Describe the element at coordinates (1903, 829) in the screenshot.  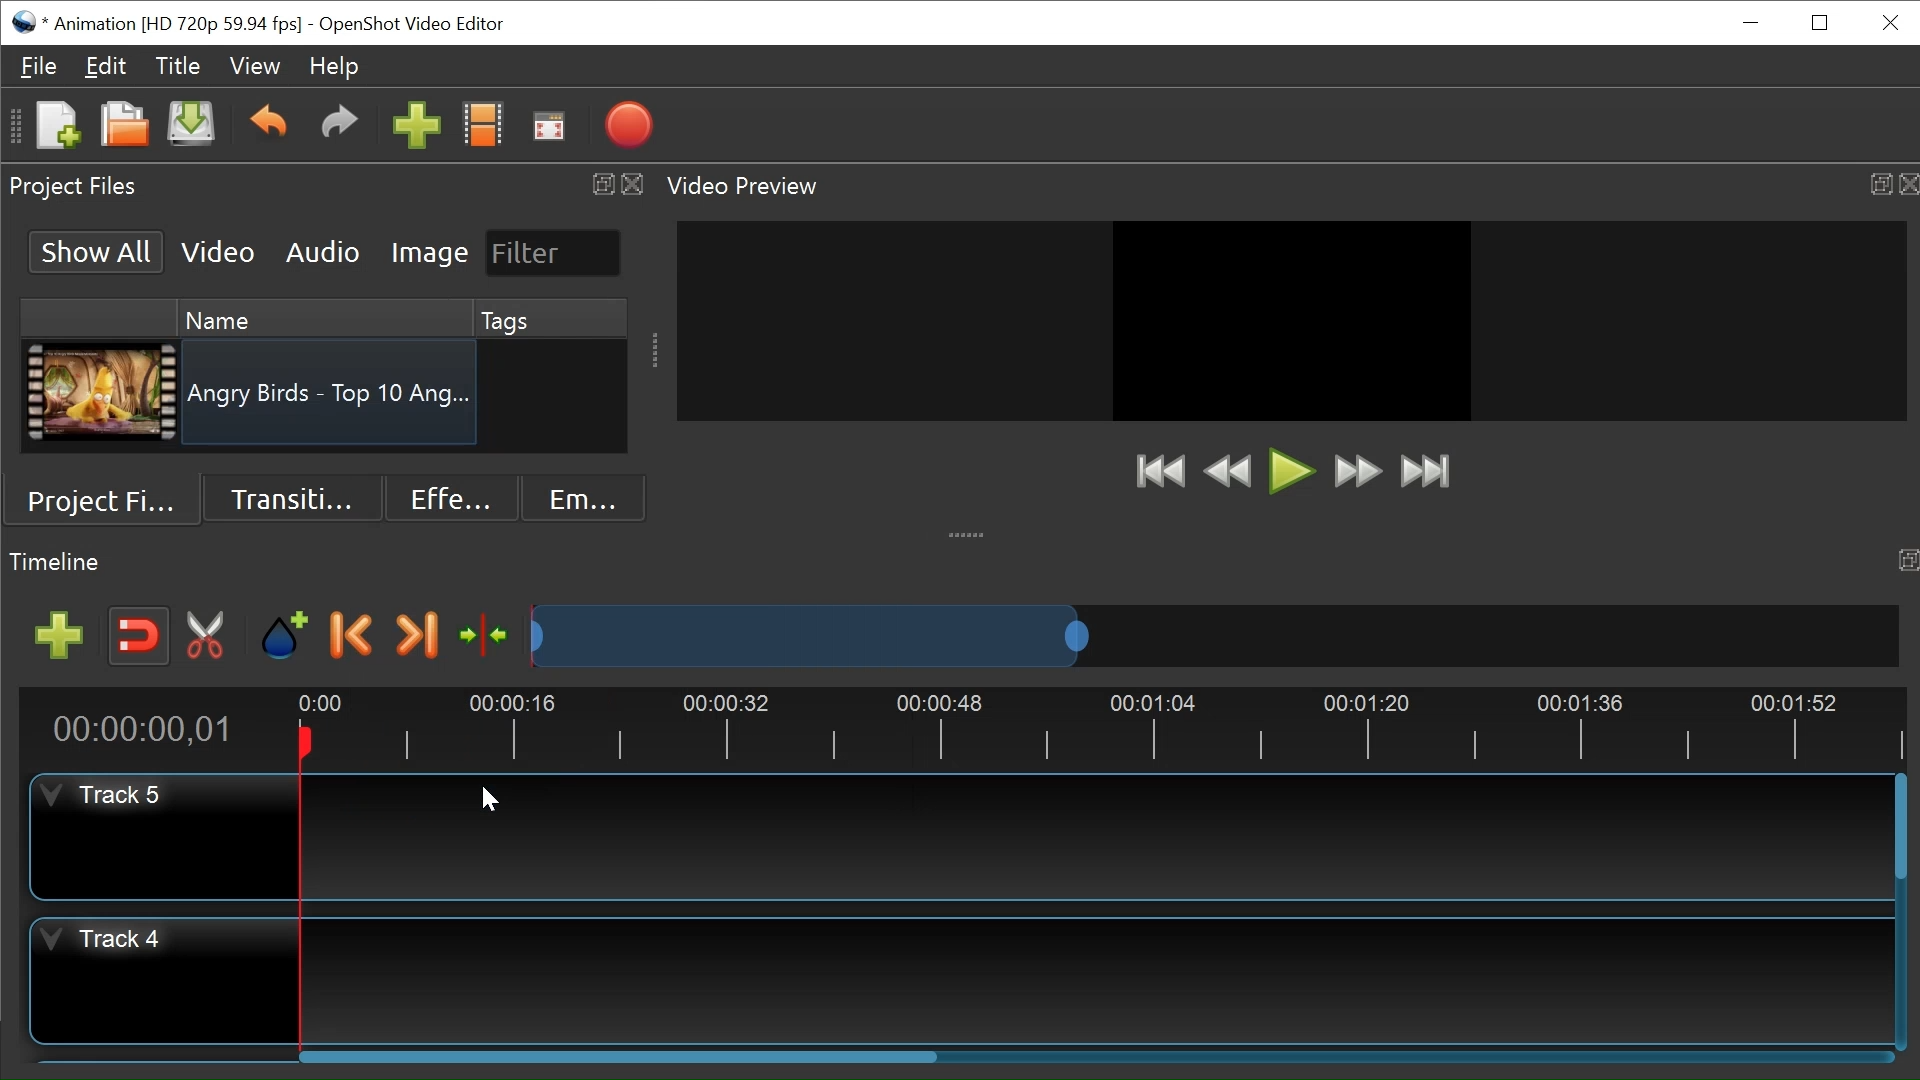
I see `Vertical Scroll bar` at that location.